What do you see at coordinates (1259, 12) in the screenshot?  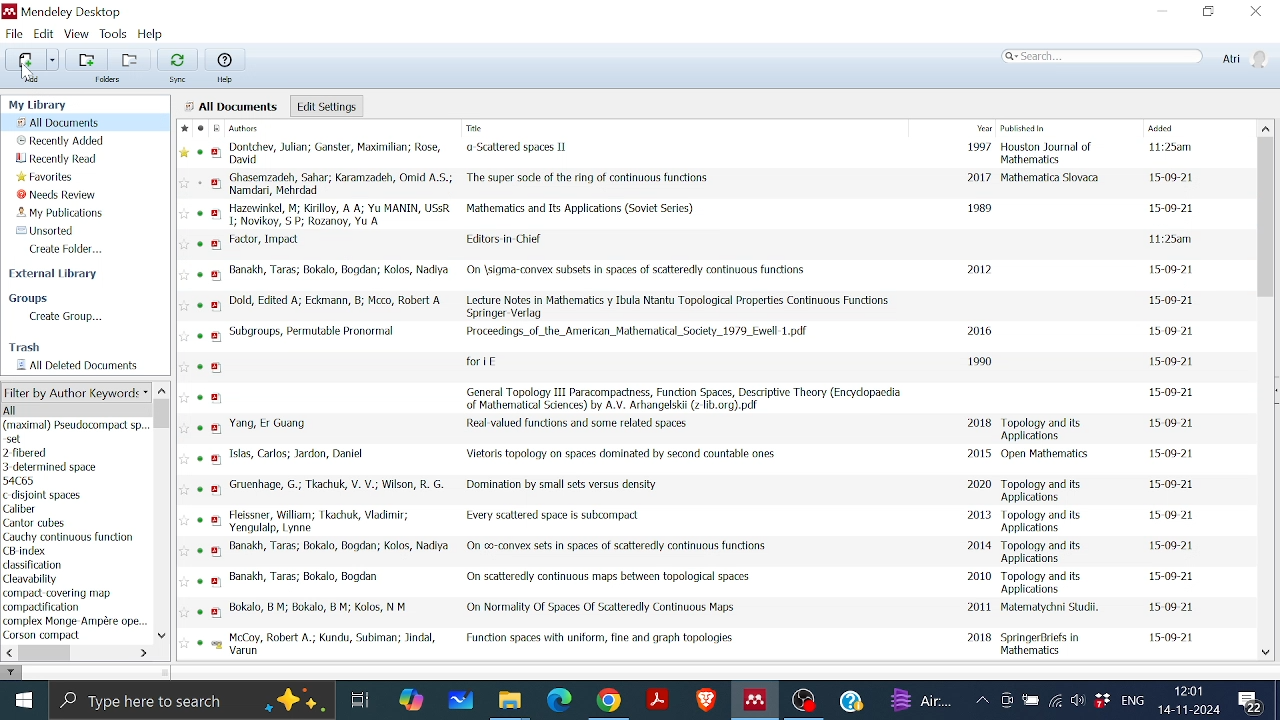 I see `Close` at bounding box center [1259, 12].